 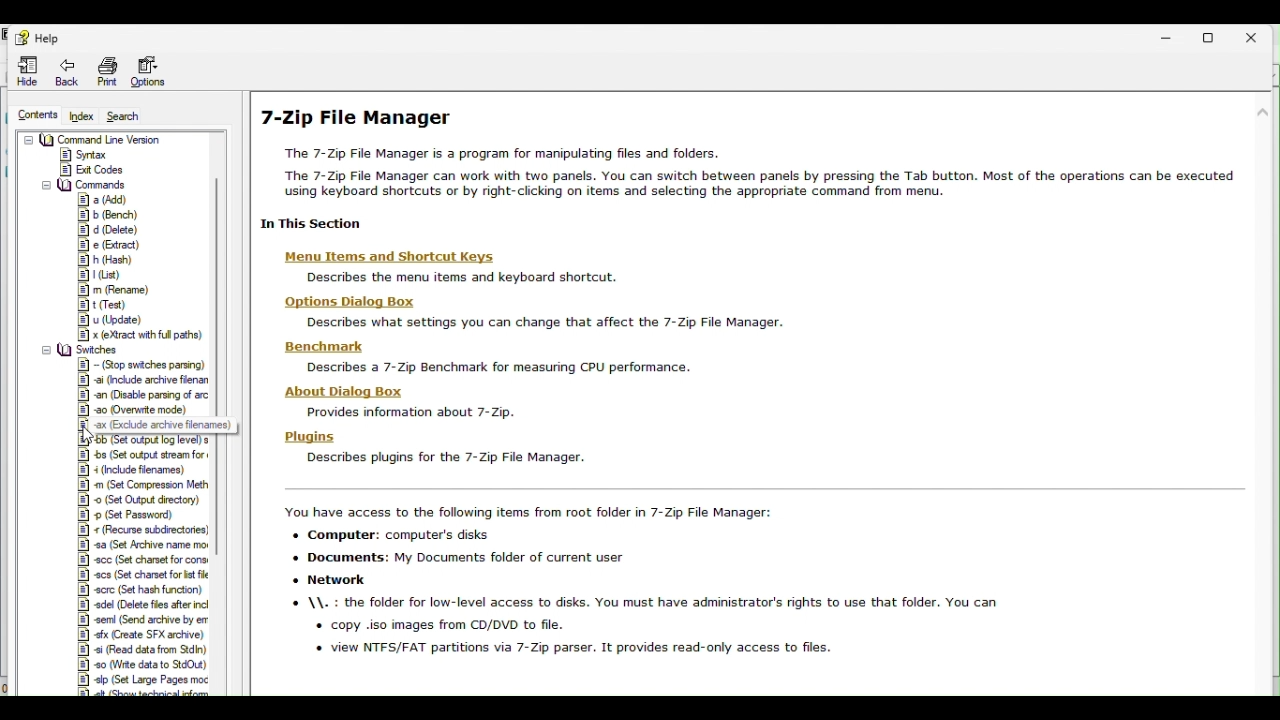 I want to click on |8] Exit Codes, so click(x=93, y=169).